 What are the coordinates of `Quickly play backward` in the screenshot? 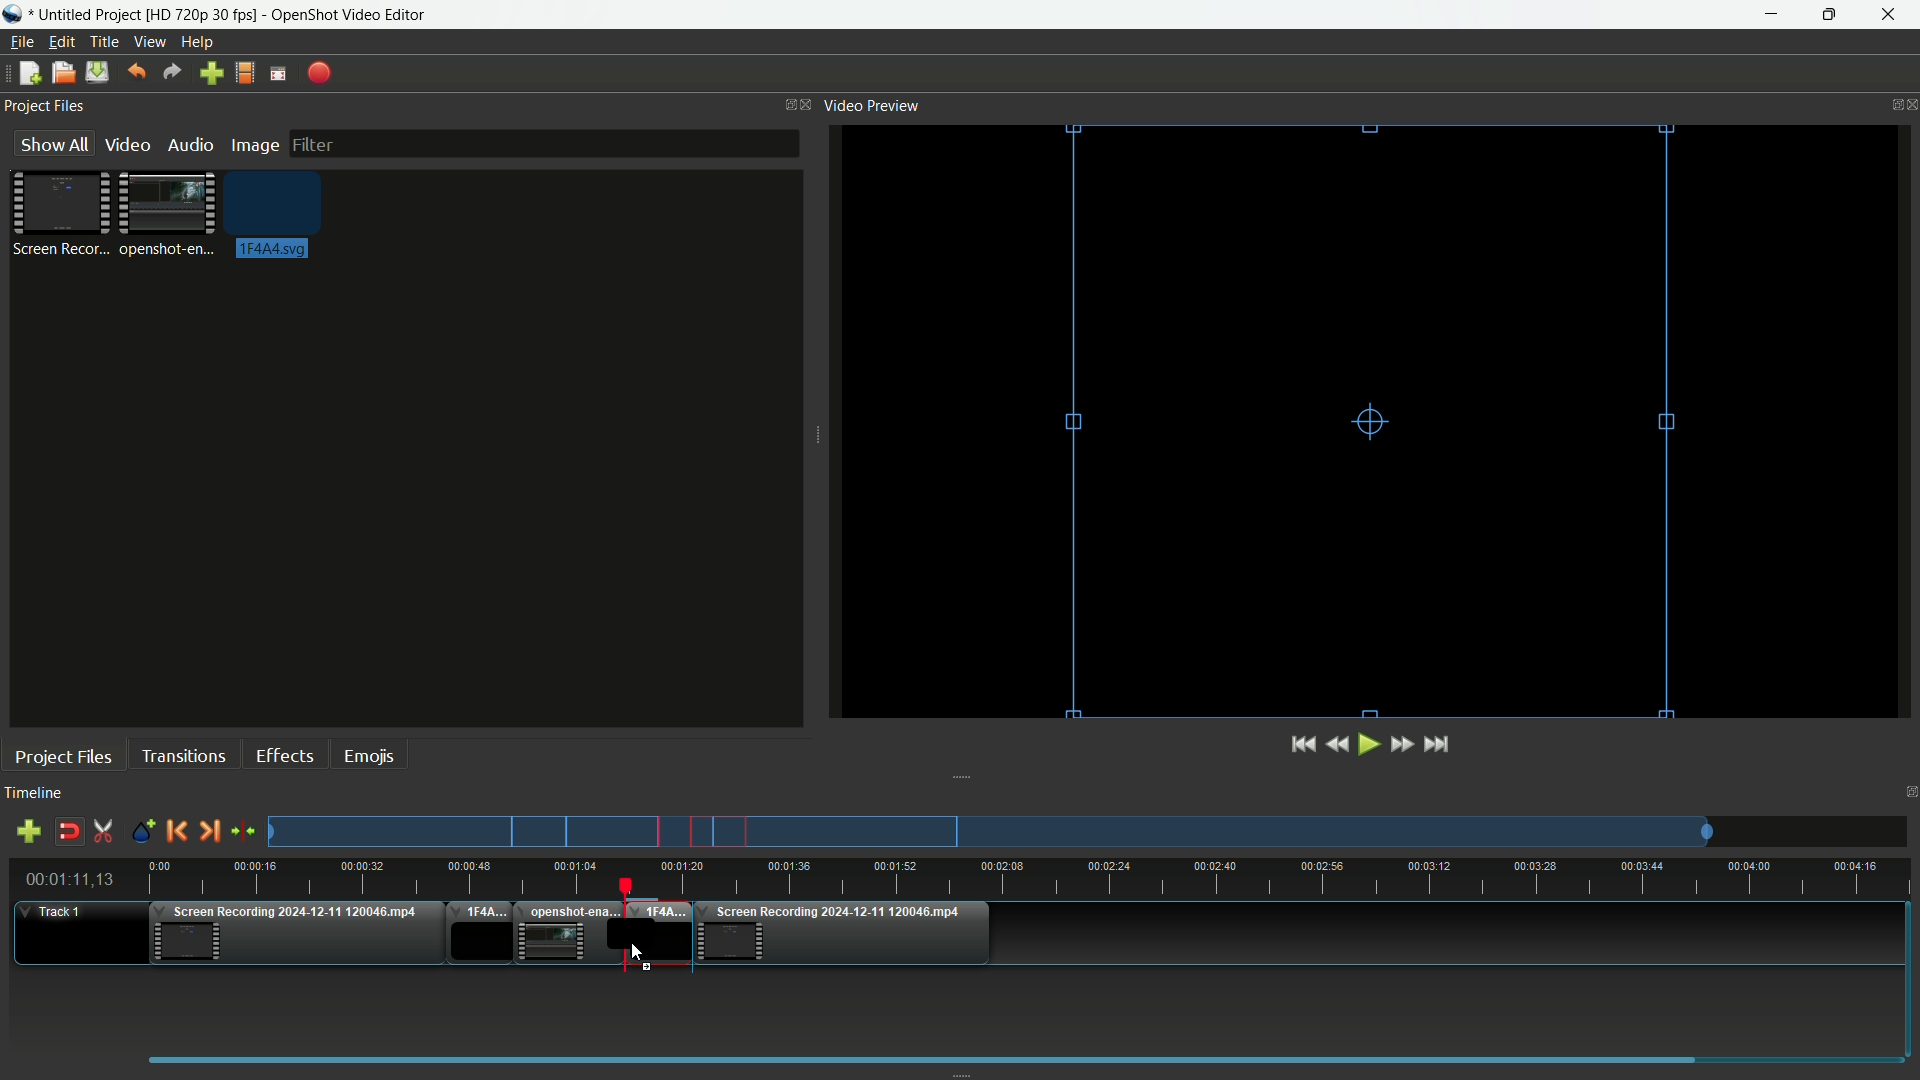 It's located at (1342, 744).